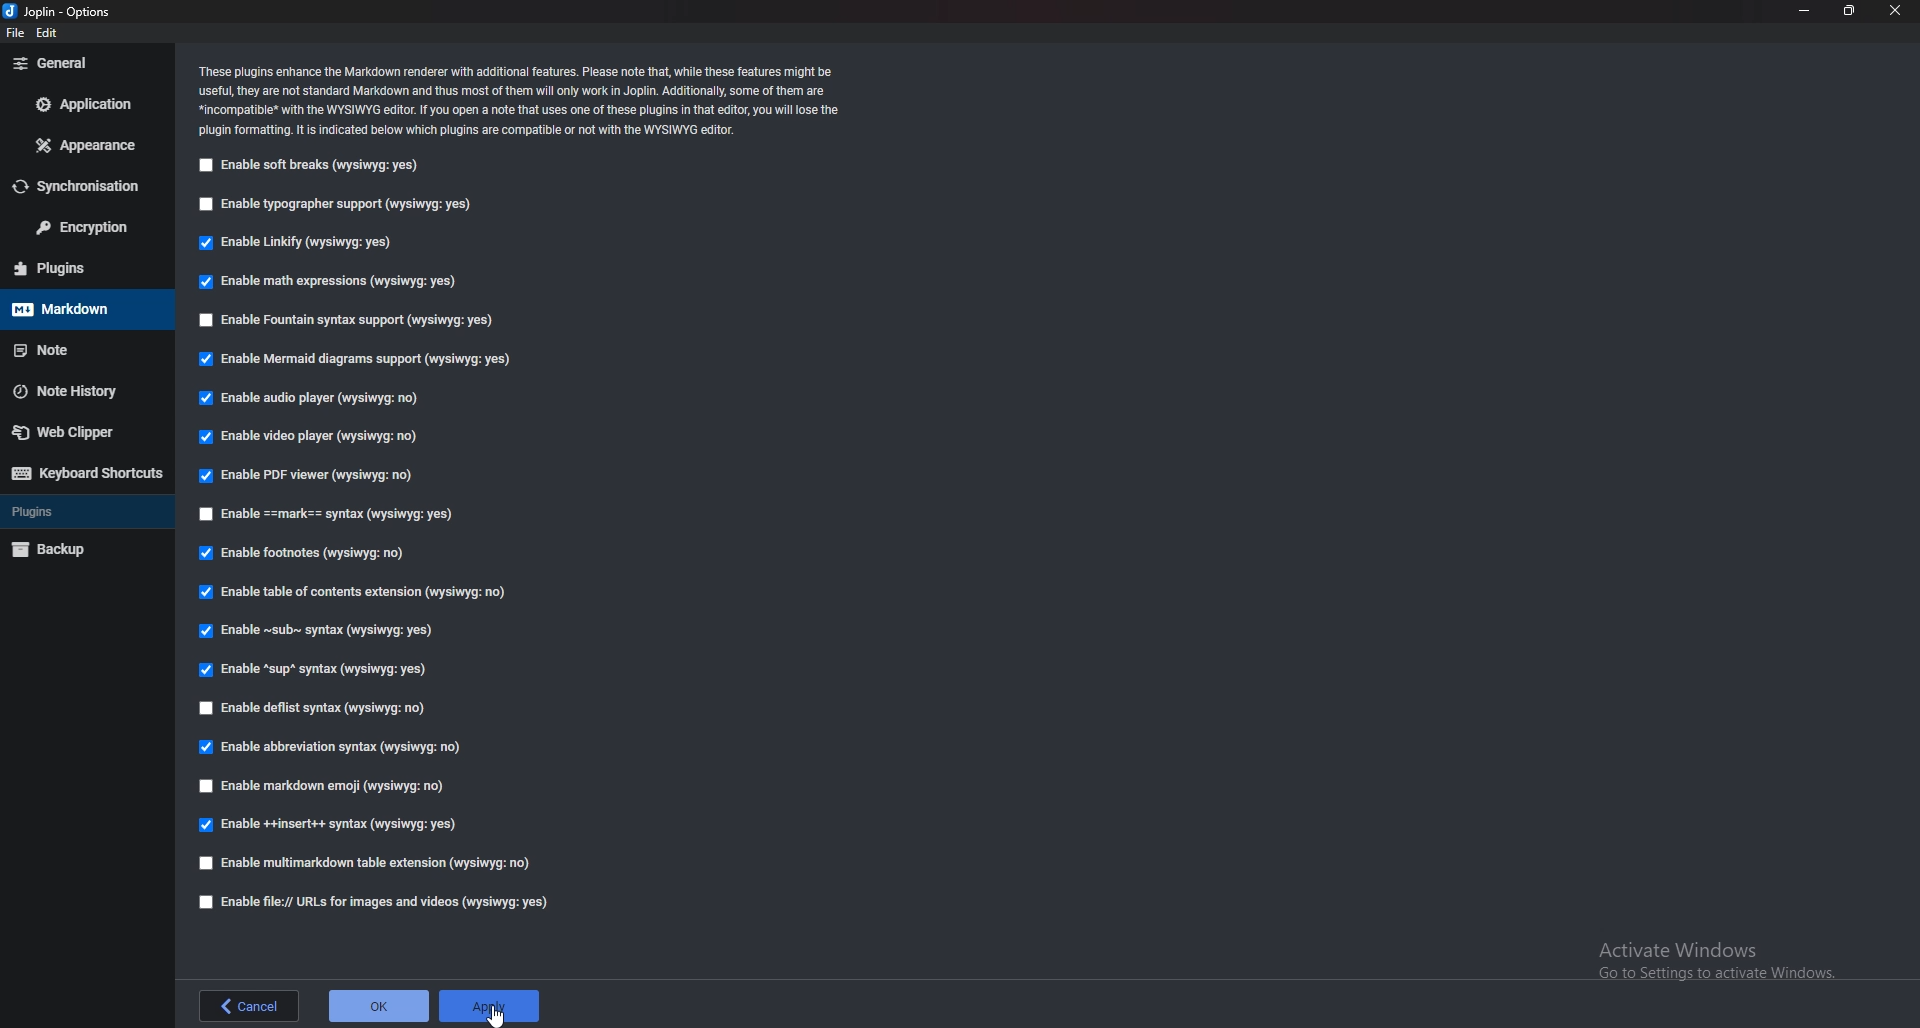  Describe the element at coordinates (83, 513) in the screenshot. I see `plugins` at that location.